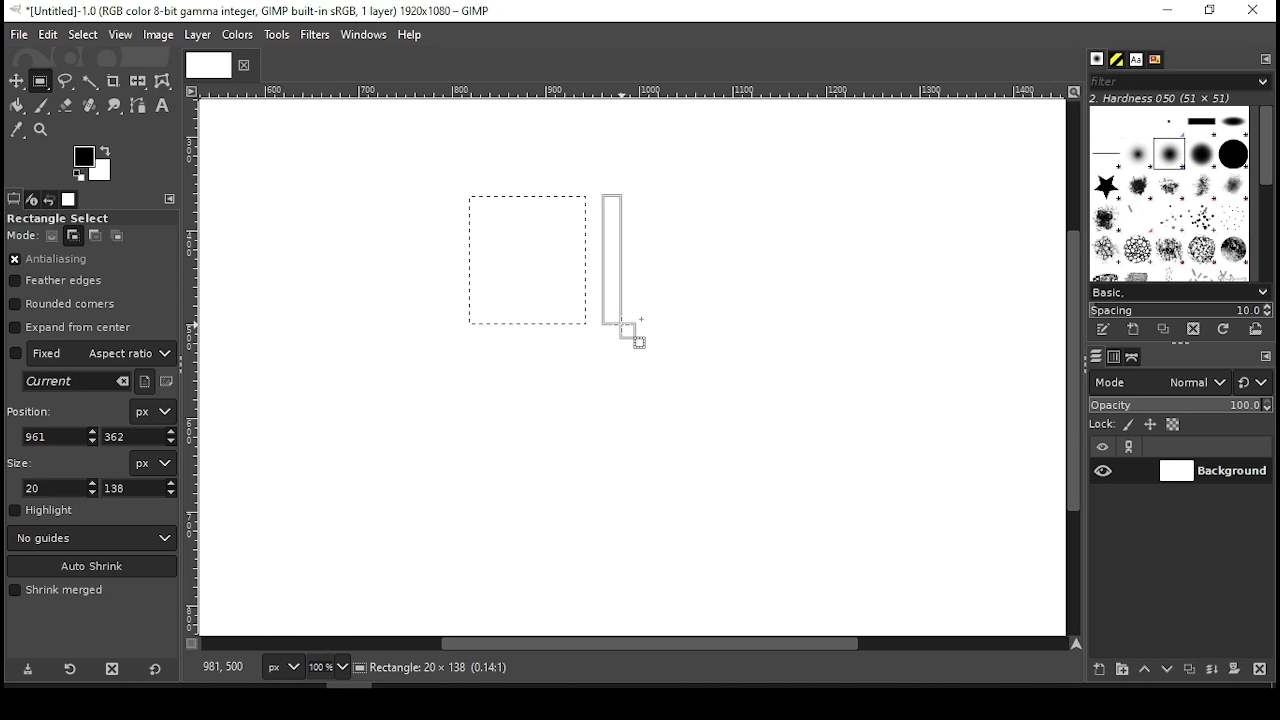  What do you see at coordinates (61, 436) in the screenshot?
I see `x` at bounding box center [61, 436].